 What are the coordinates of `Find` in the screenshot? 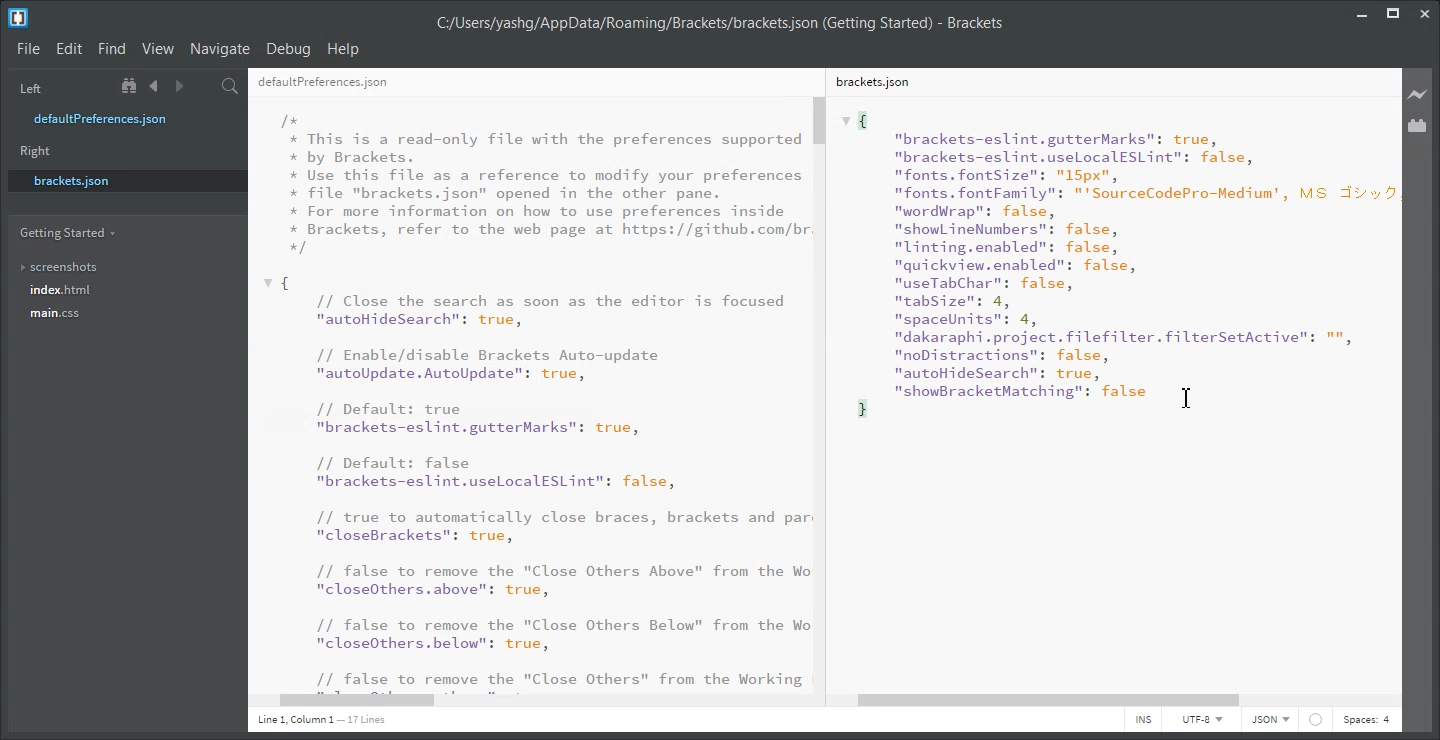 It's located at (112, 49).